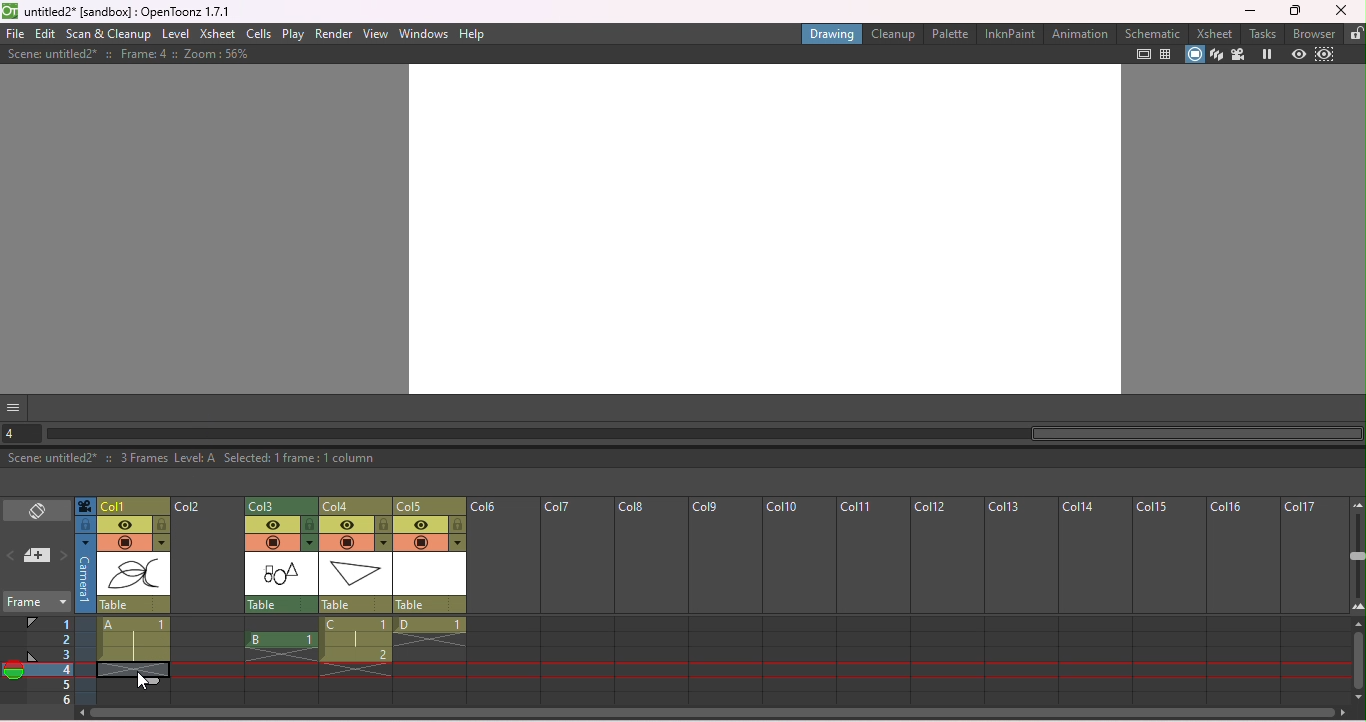 The height and width of the screenshot is (722, 1366). Describe the element at coordinates (207, 602) in the screenshot. I see `column 2` at that location.